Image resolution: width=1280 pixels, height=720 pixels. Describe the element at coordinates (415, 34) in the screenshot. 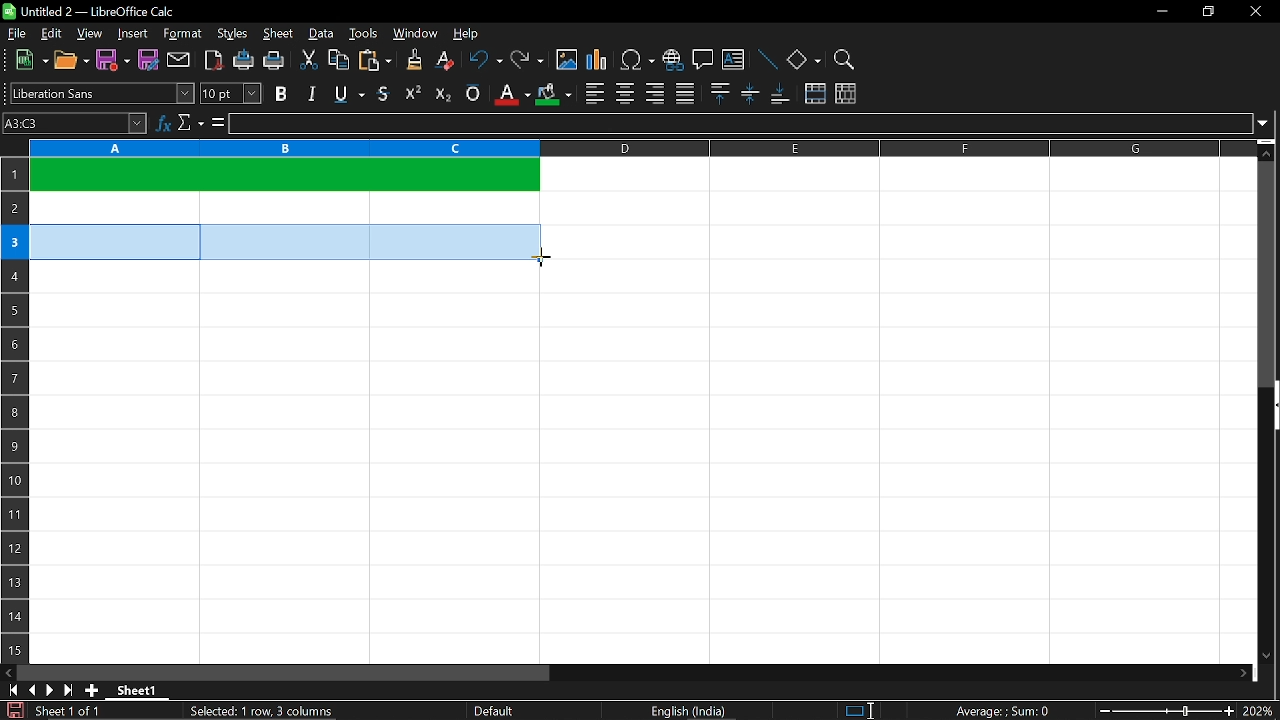

I see `window` at that location.